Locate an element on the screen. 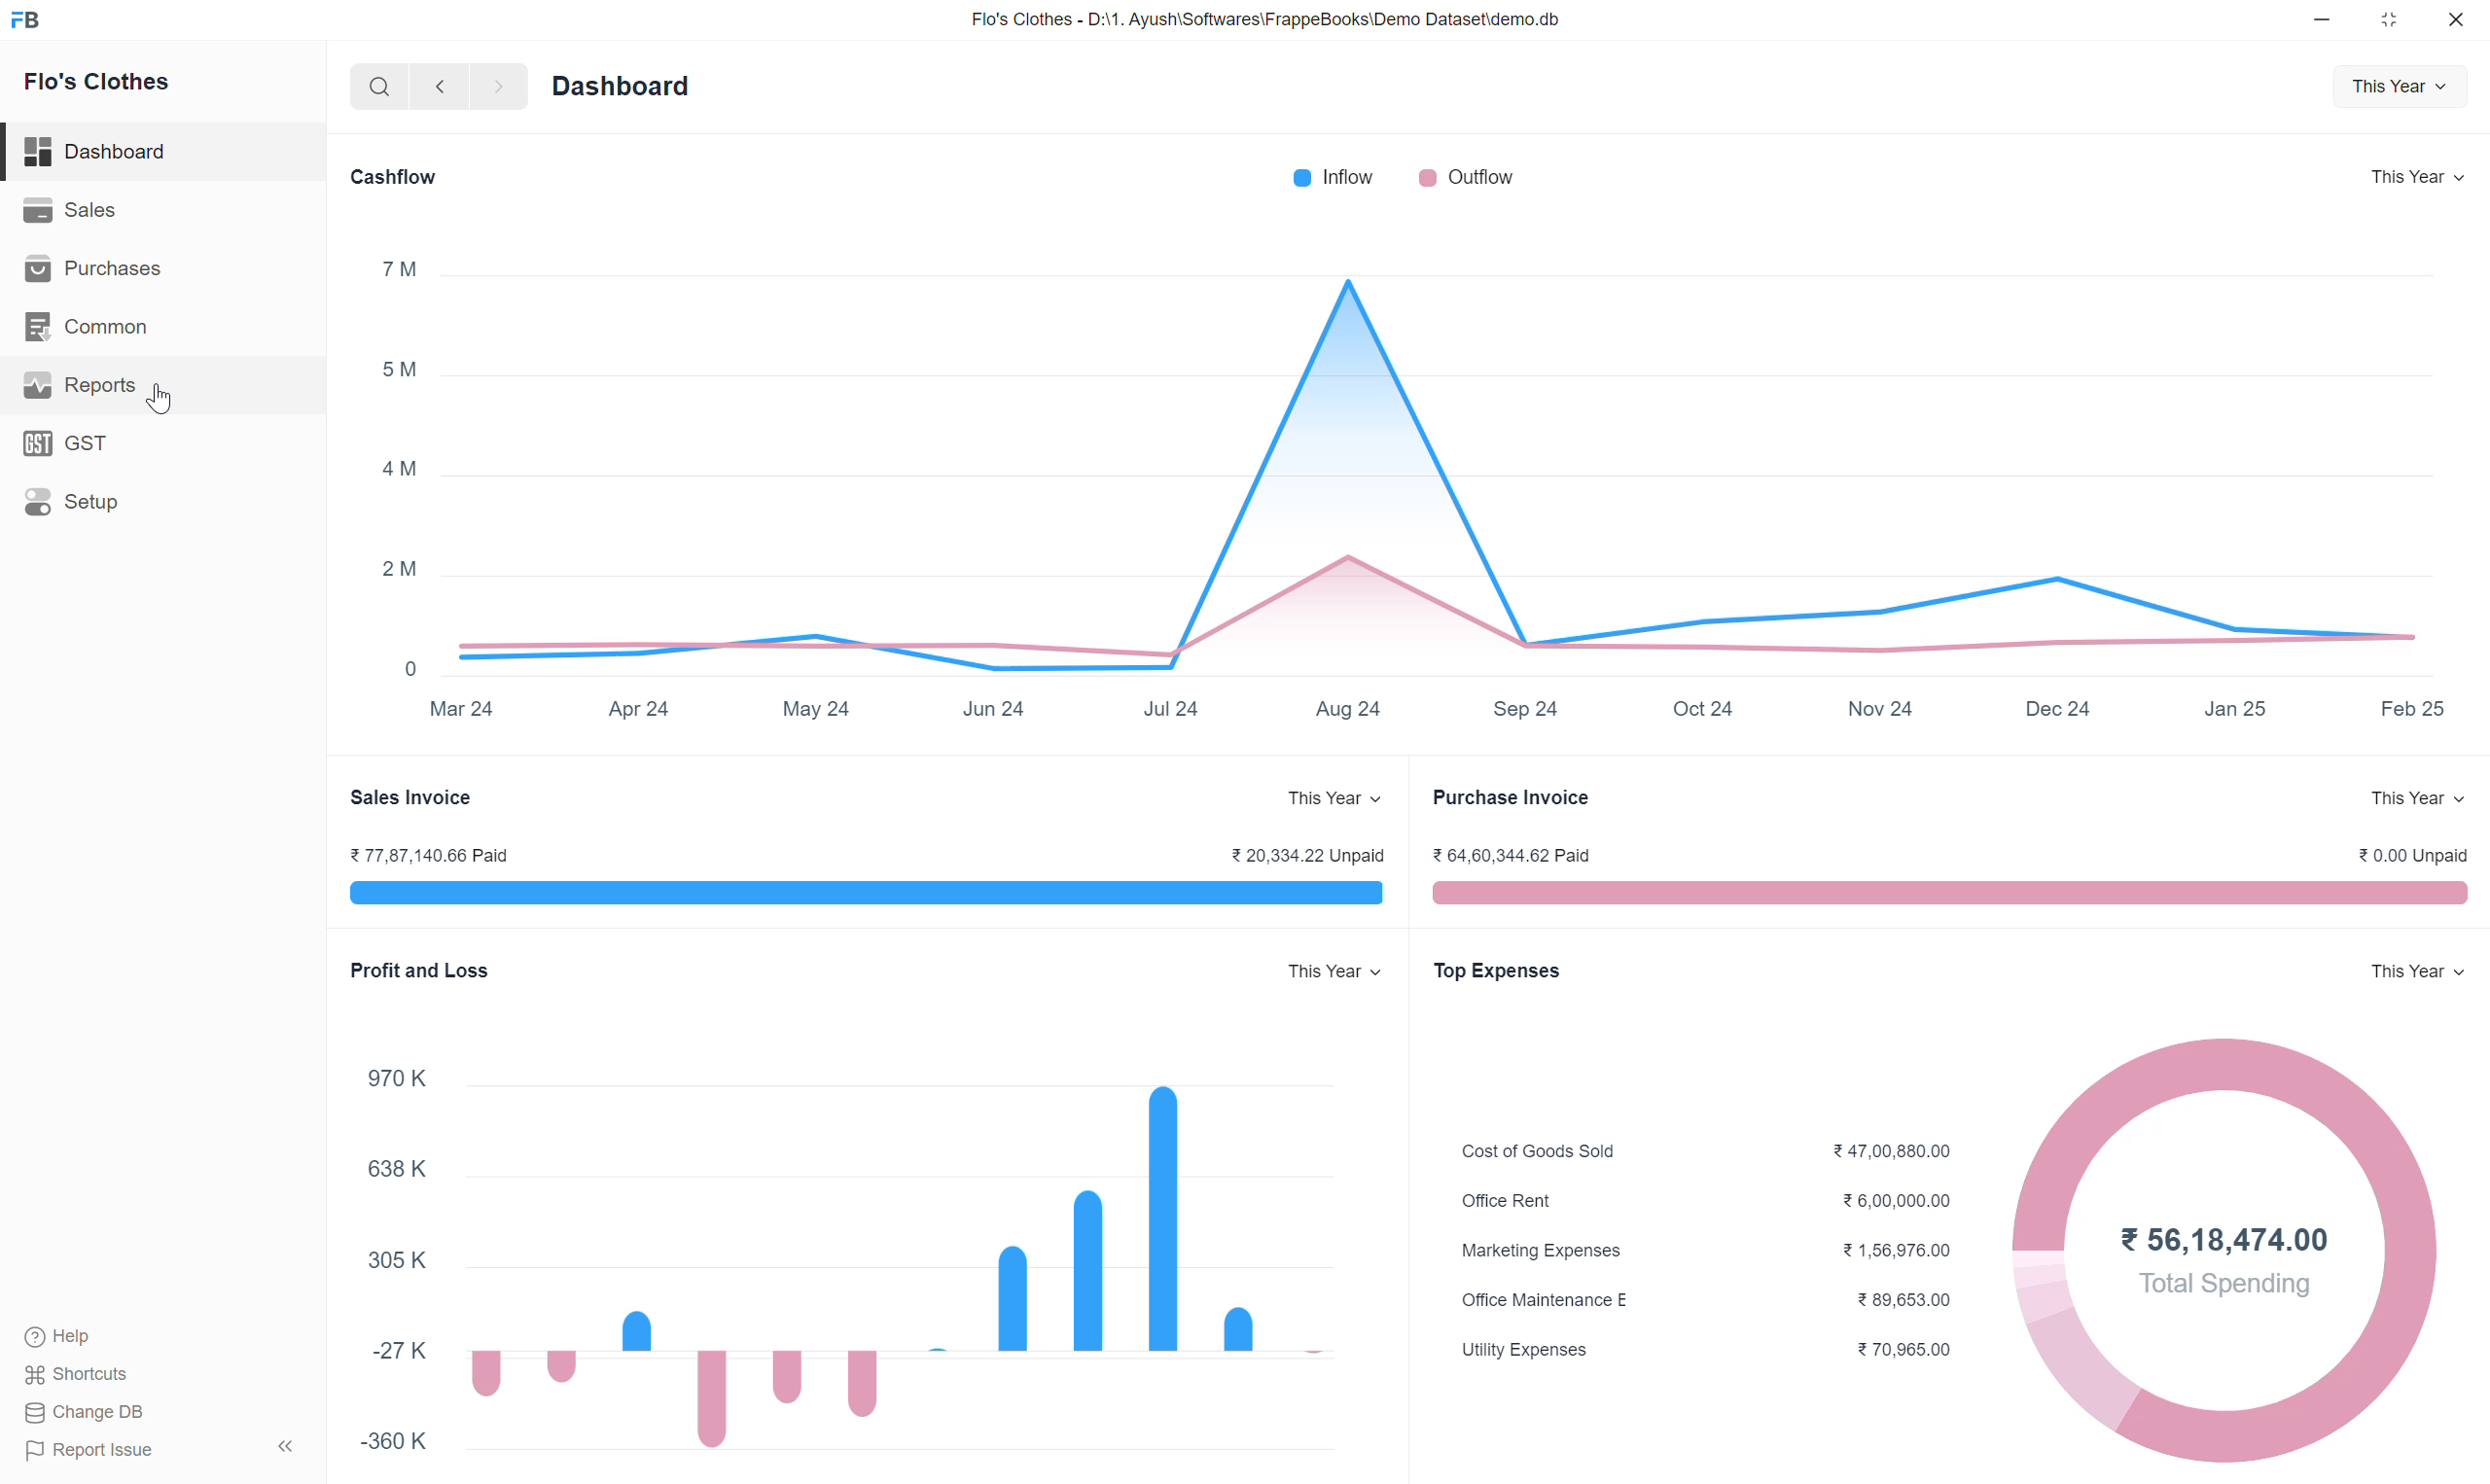 This screenshot has height=1484, width=2490. Paid/Unpaid status bar is located at coordinates (837, 897).